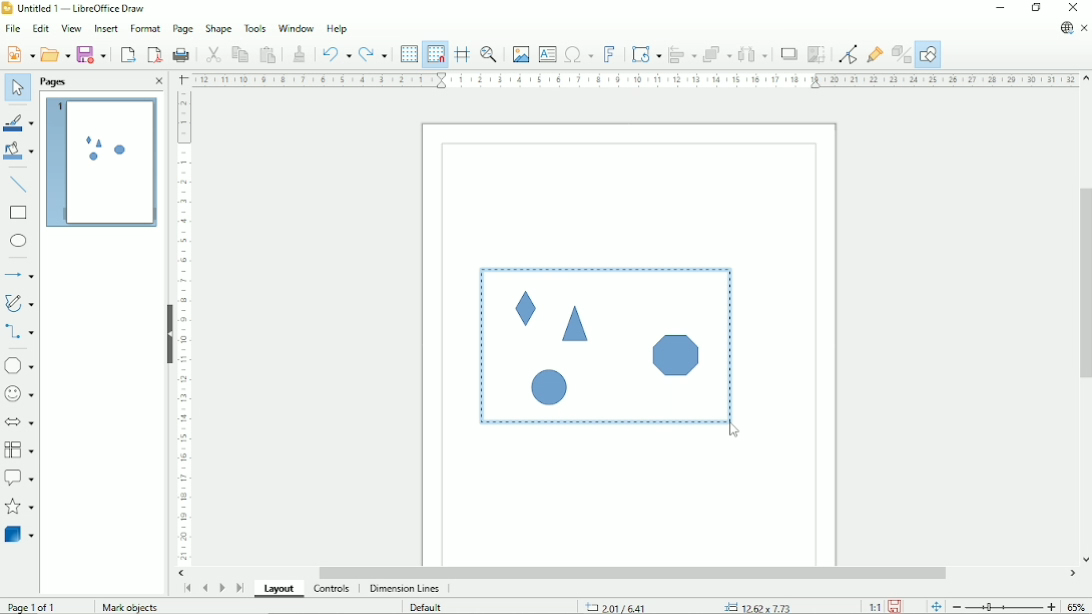  I want to click on Insert special characters, so click(578, 55).